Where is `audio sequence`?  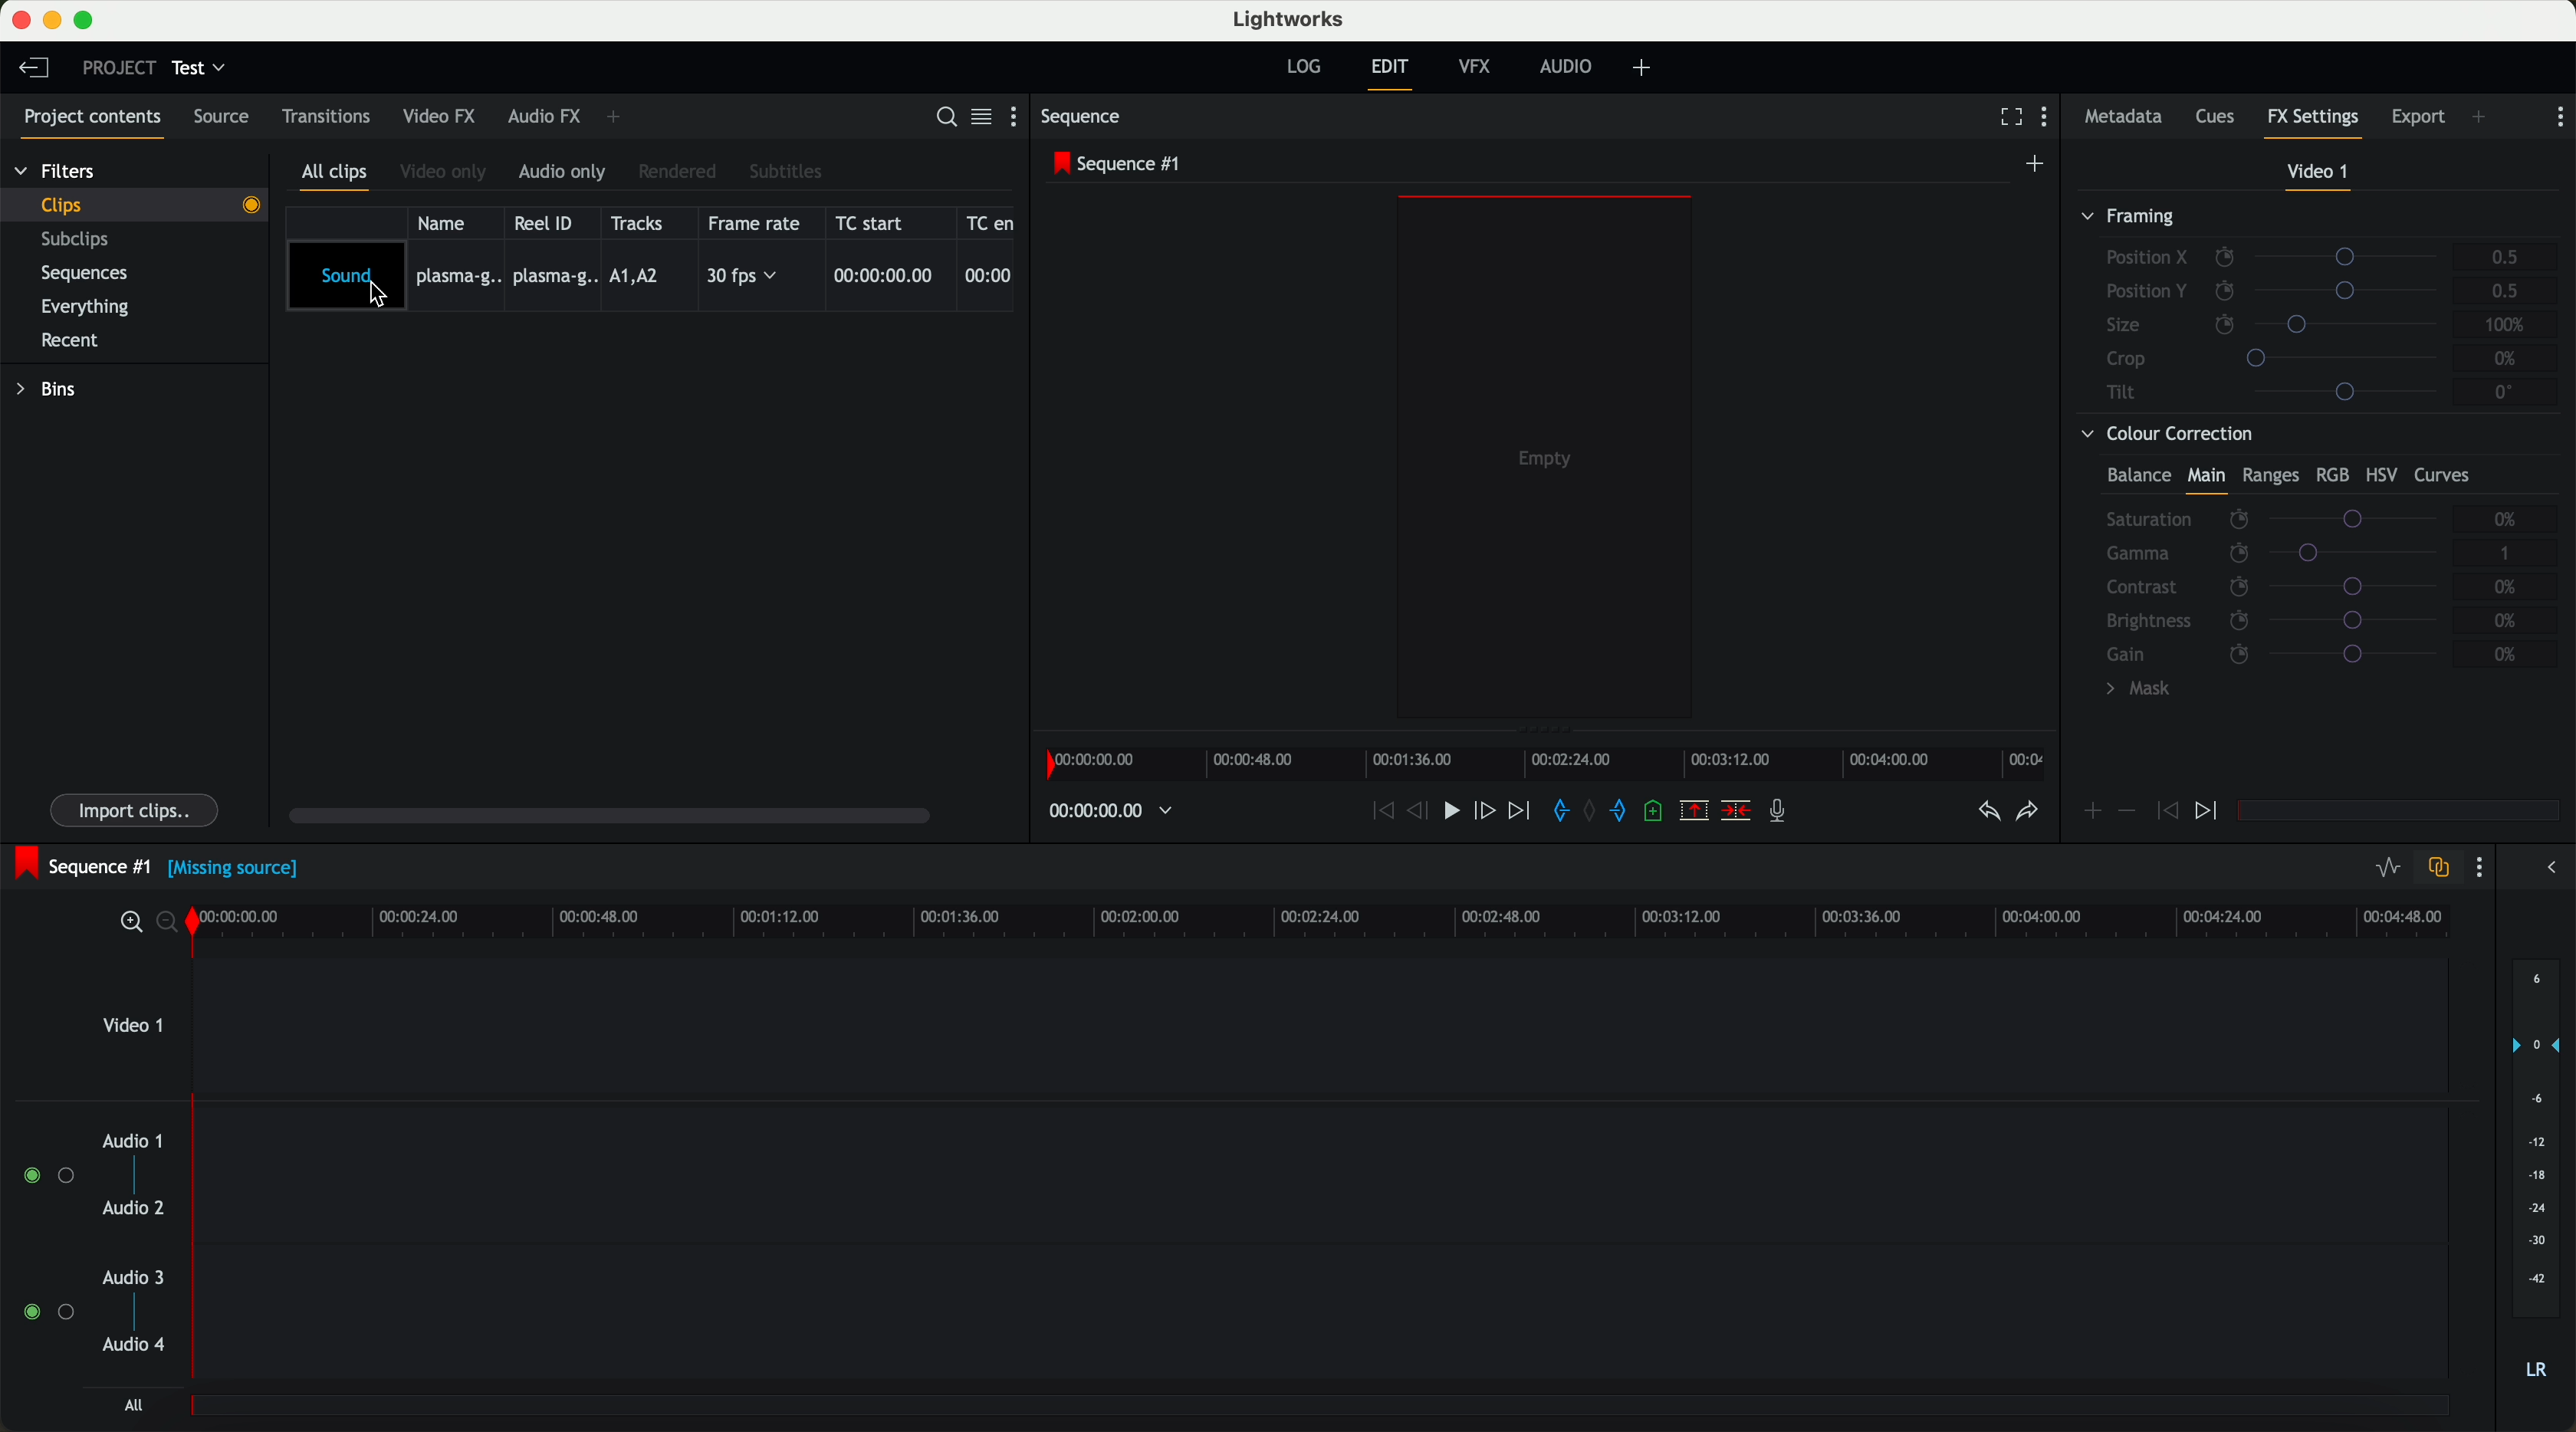 audio sequence is located at coordinates (1323, 1176).